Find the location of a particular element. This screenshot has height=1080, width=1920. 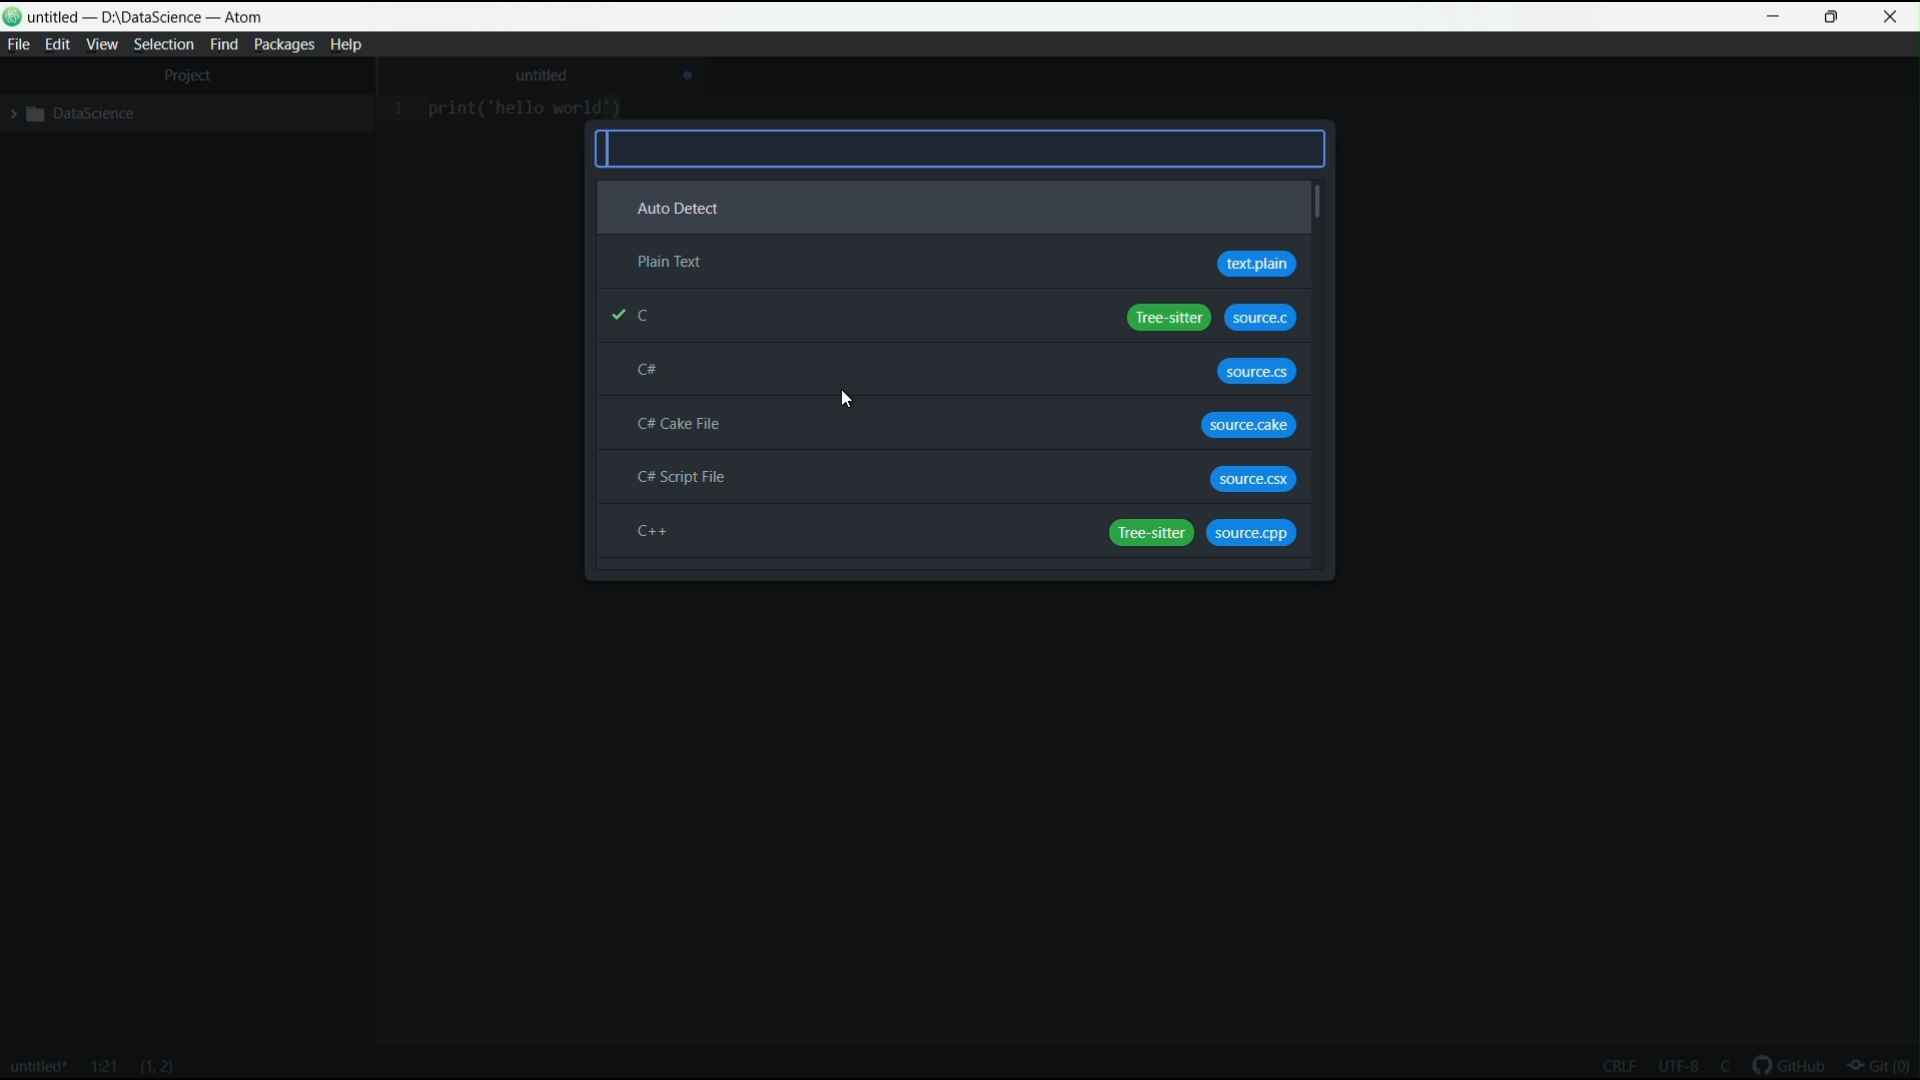

source.c is located at coordinates (1263, 319).